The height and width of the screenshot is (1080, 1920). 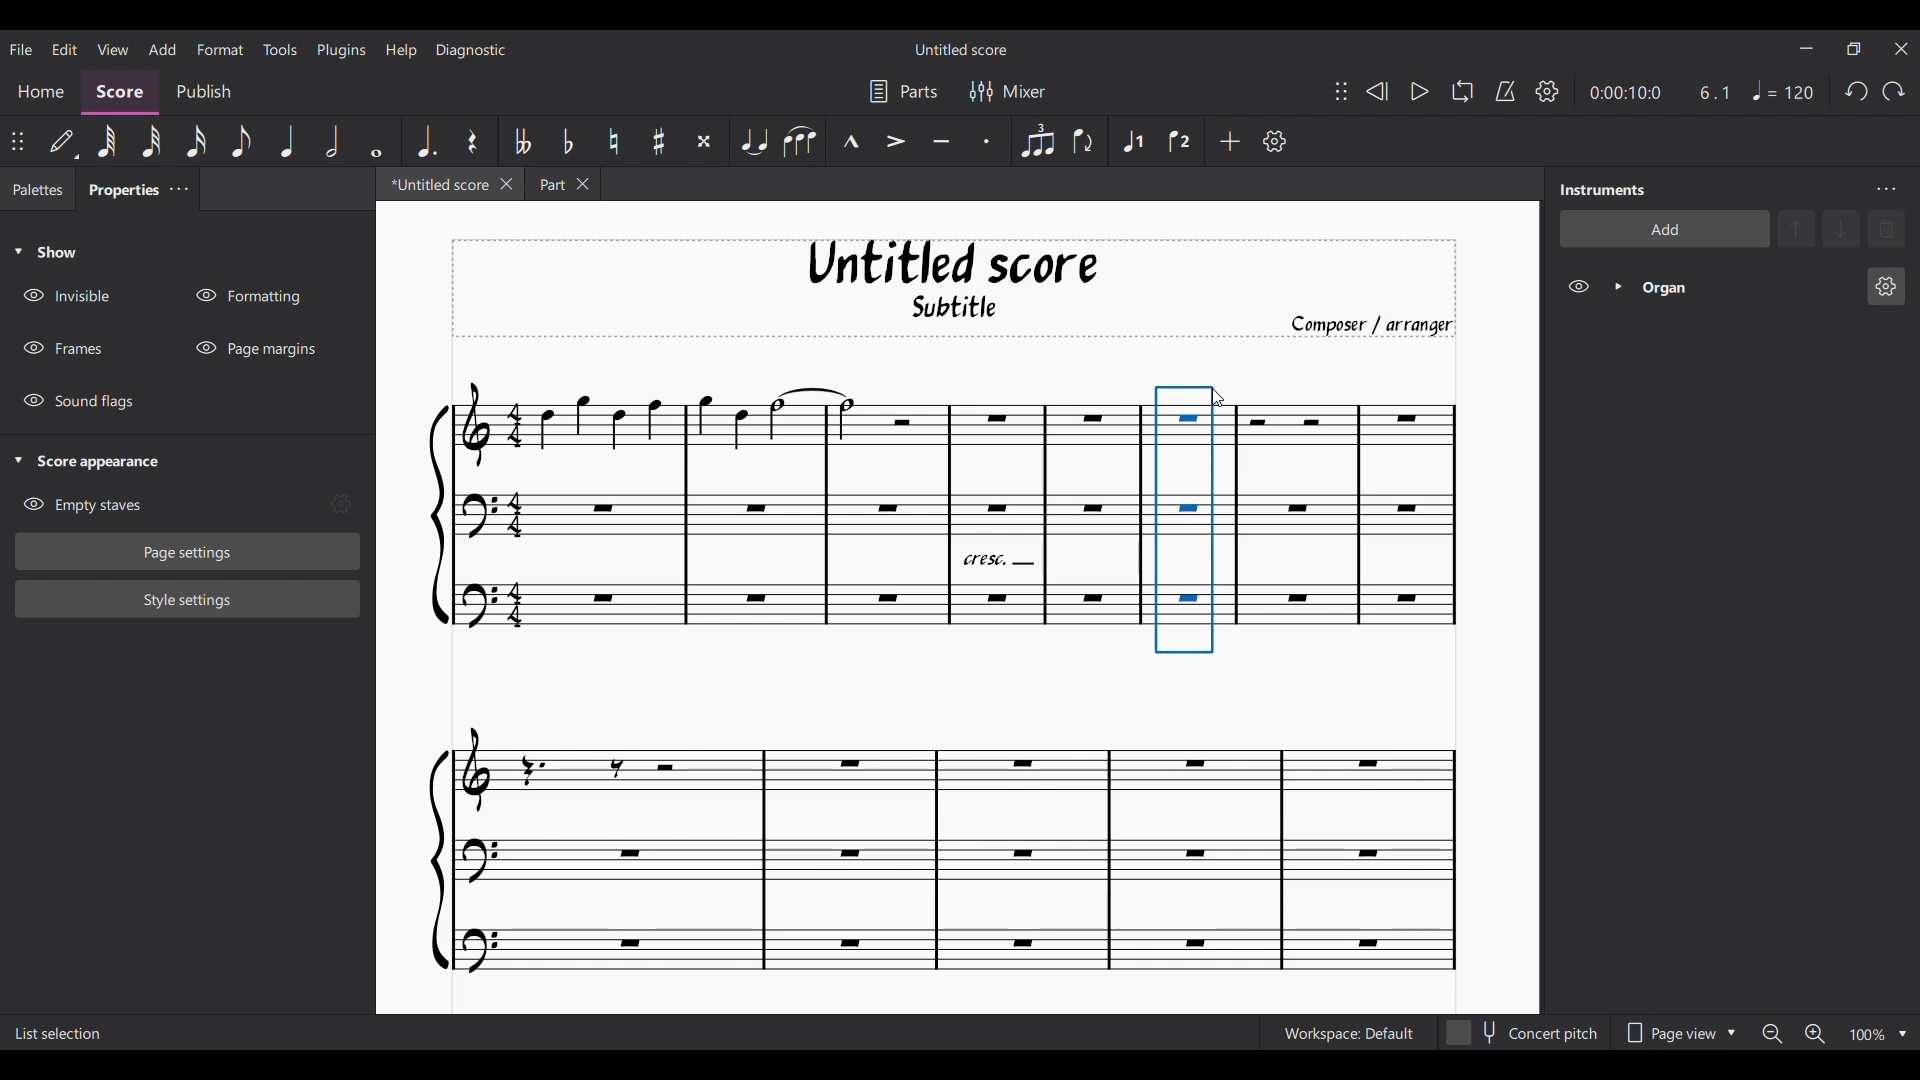 What do you see at coordinates (1618, 286) in the screenshot?
I see `Expand Organs` at bounding box center [1618, 286].